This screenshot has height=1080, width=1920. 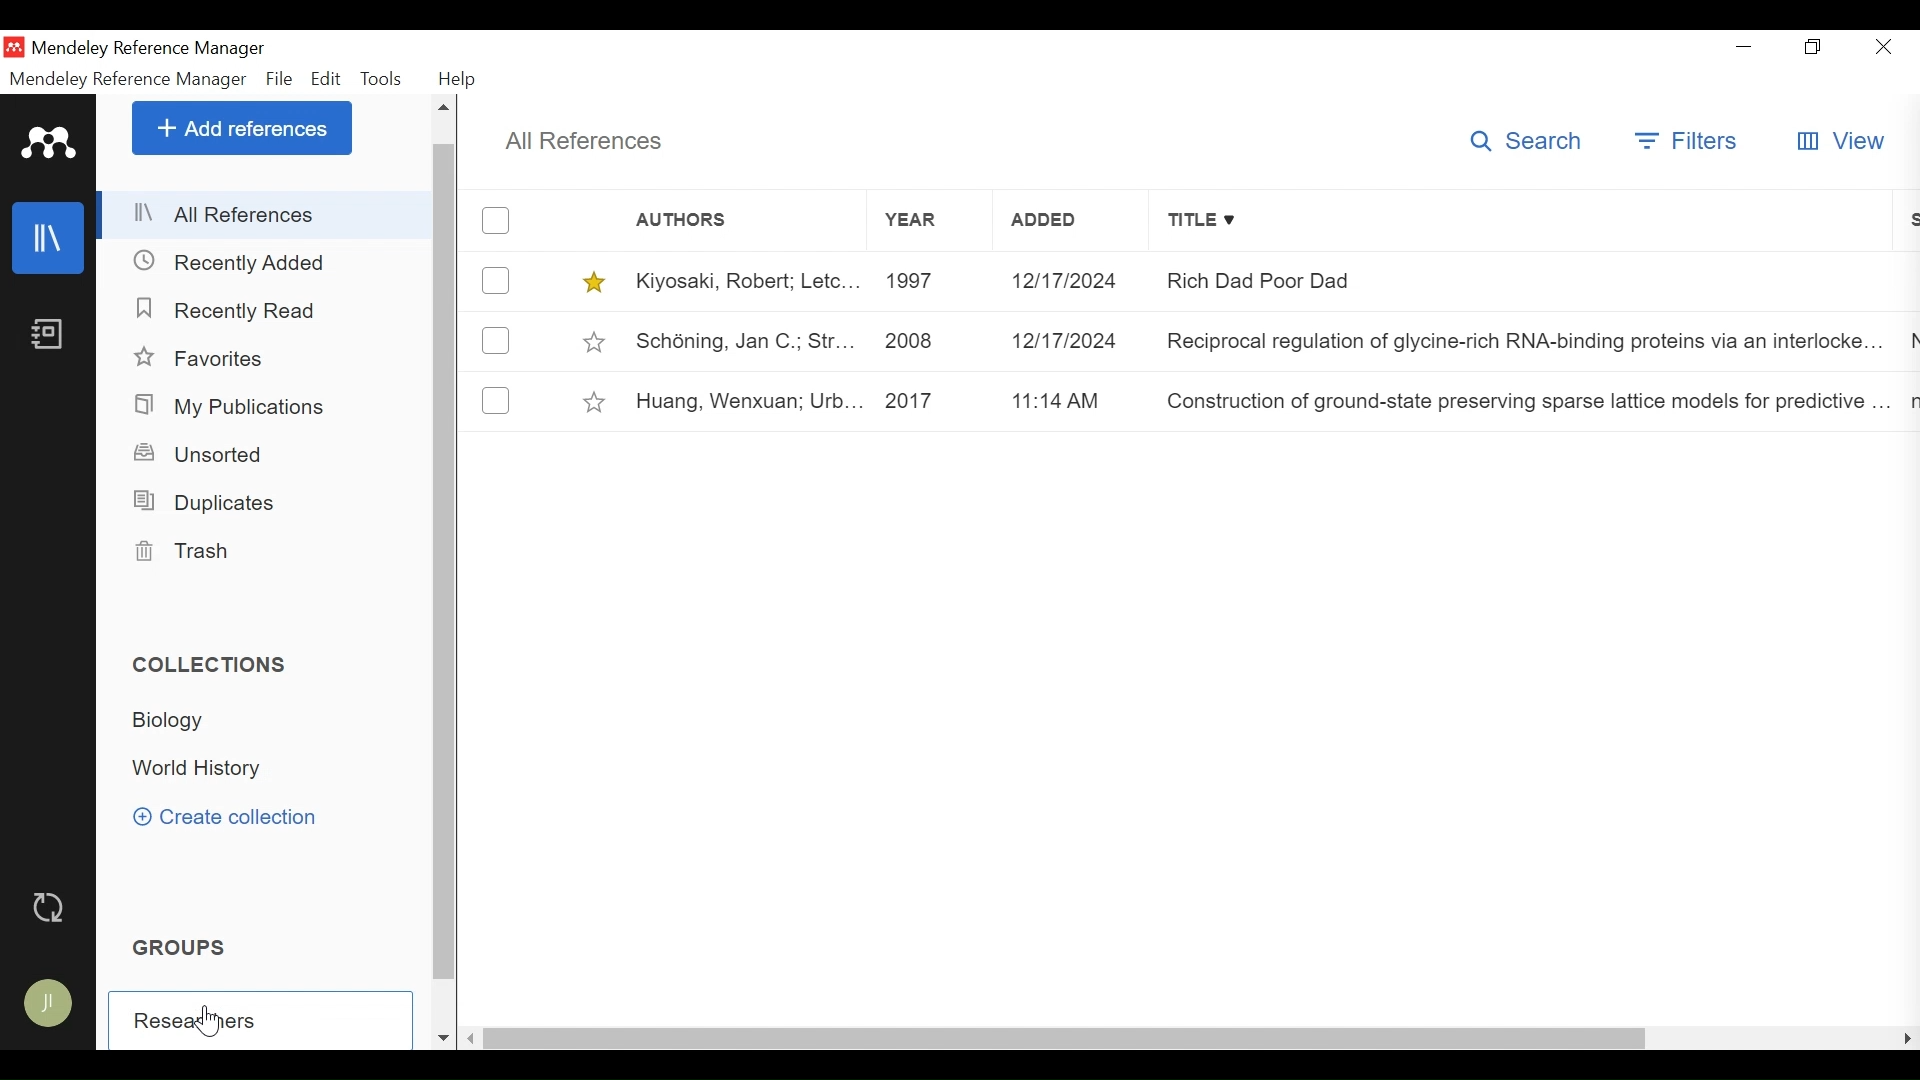 I want to click on Scroll up, so click(x=446, y=107).